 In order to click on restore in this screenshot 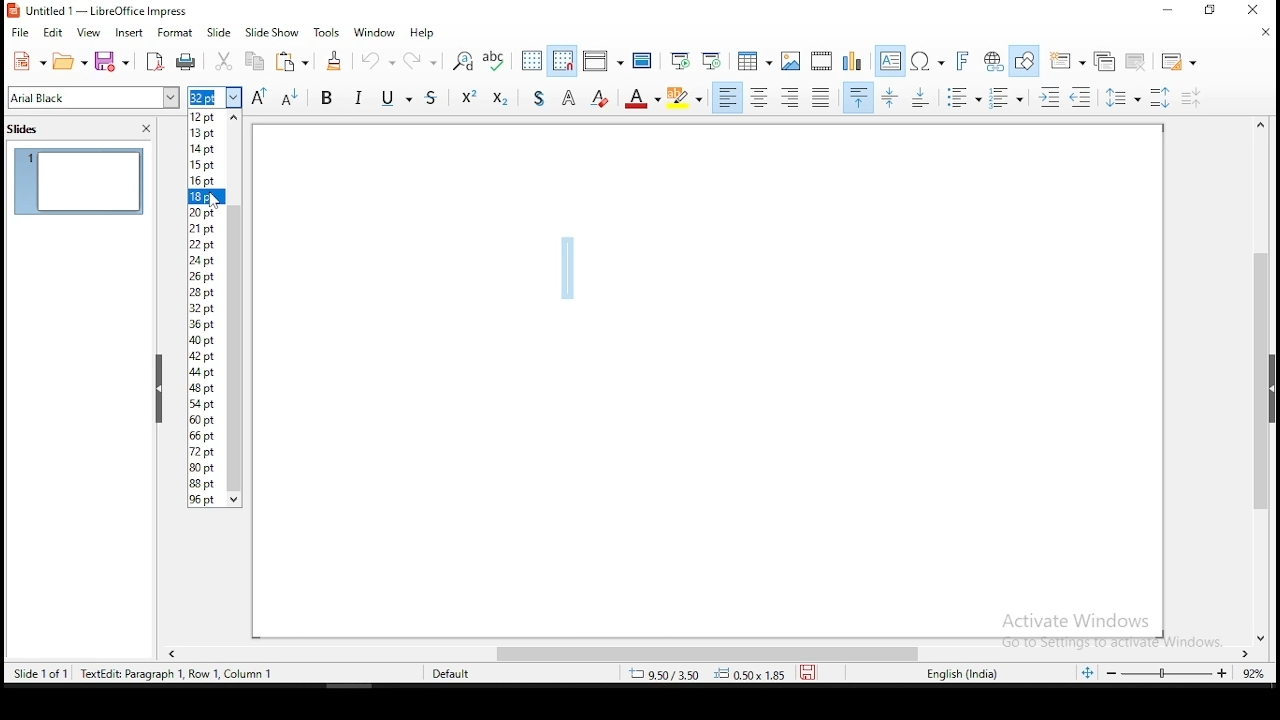, I will do `click(1210, 10)`.